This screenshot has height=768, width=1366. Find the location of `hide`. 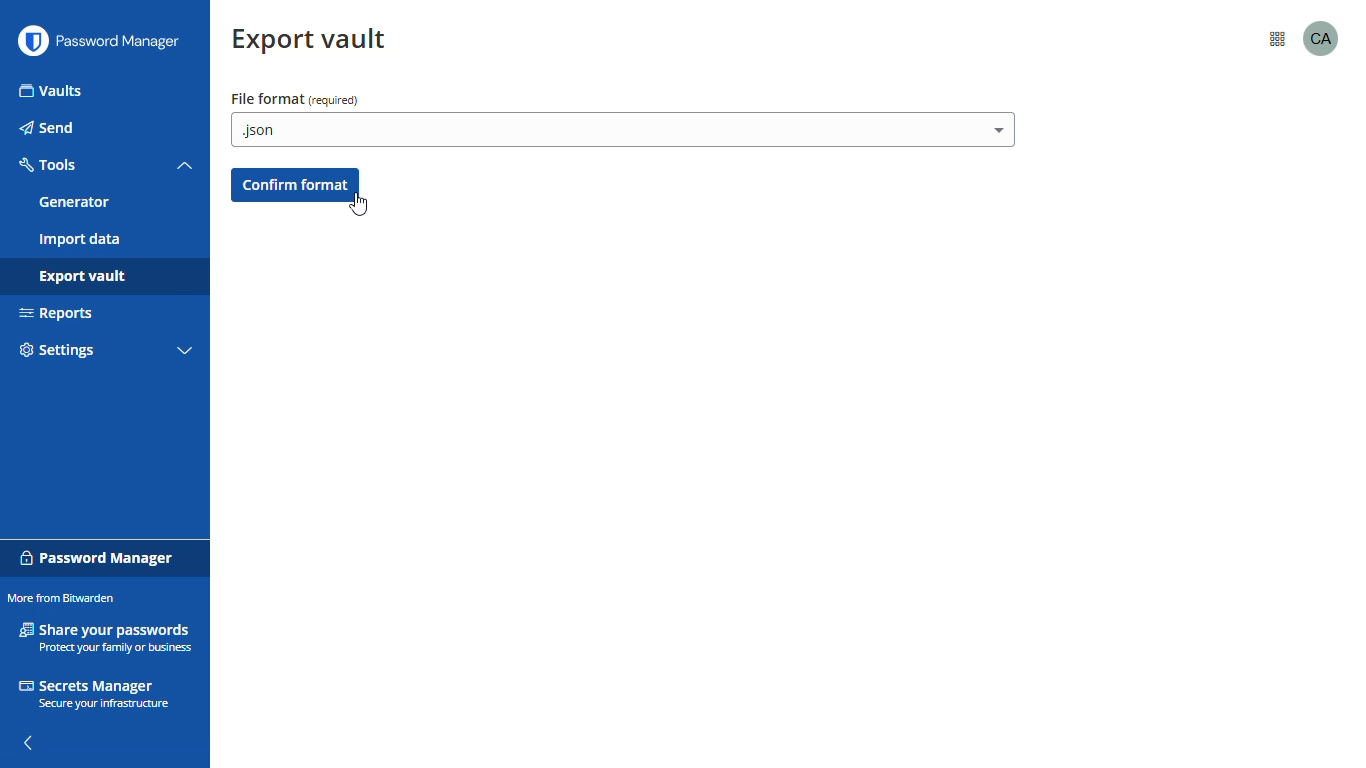

hide is located at coordinates (30, 742).